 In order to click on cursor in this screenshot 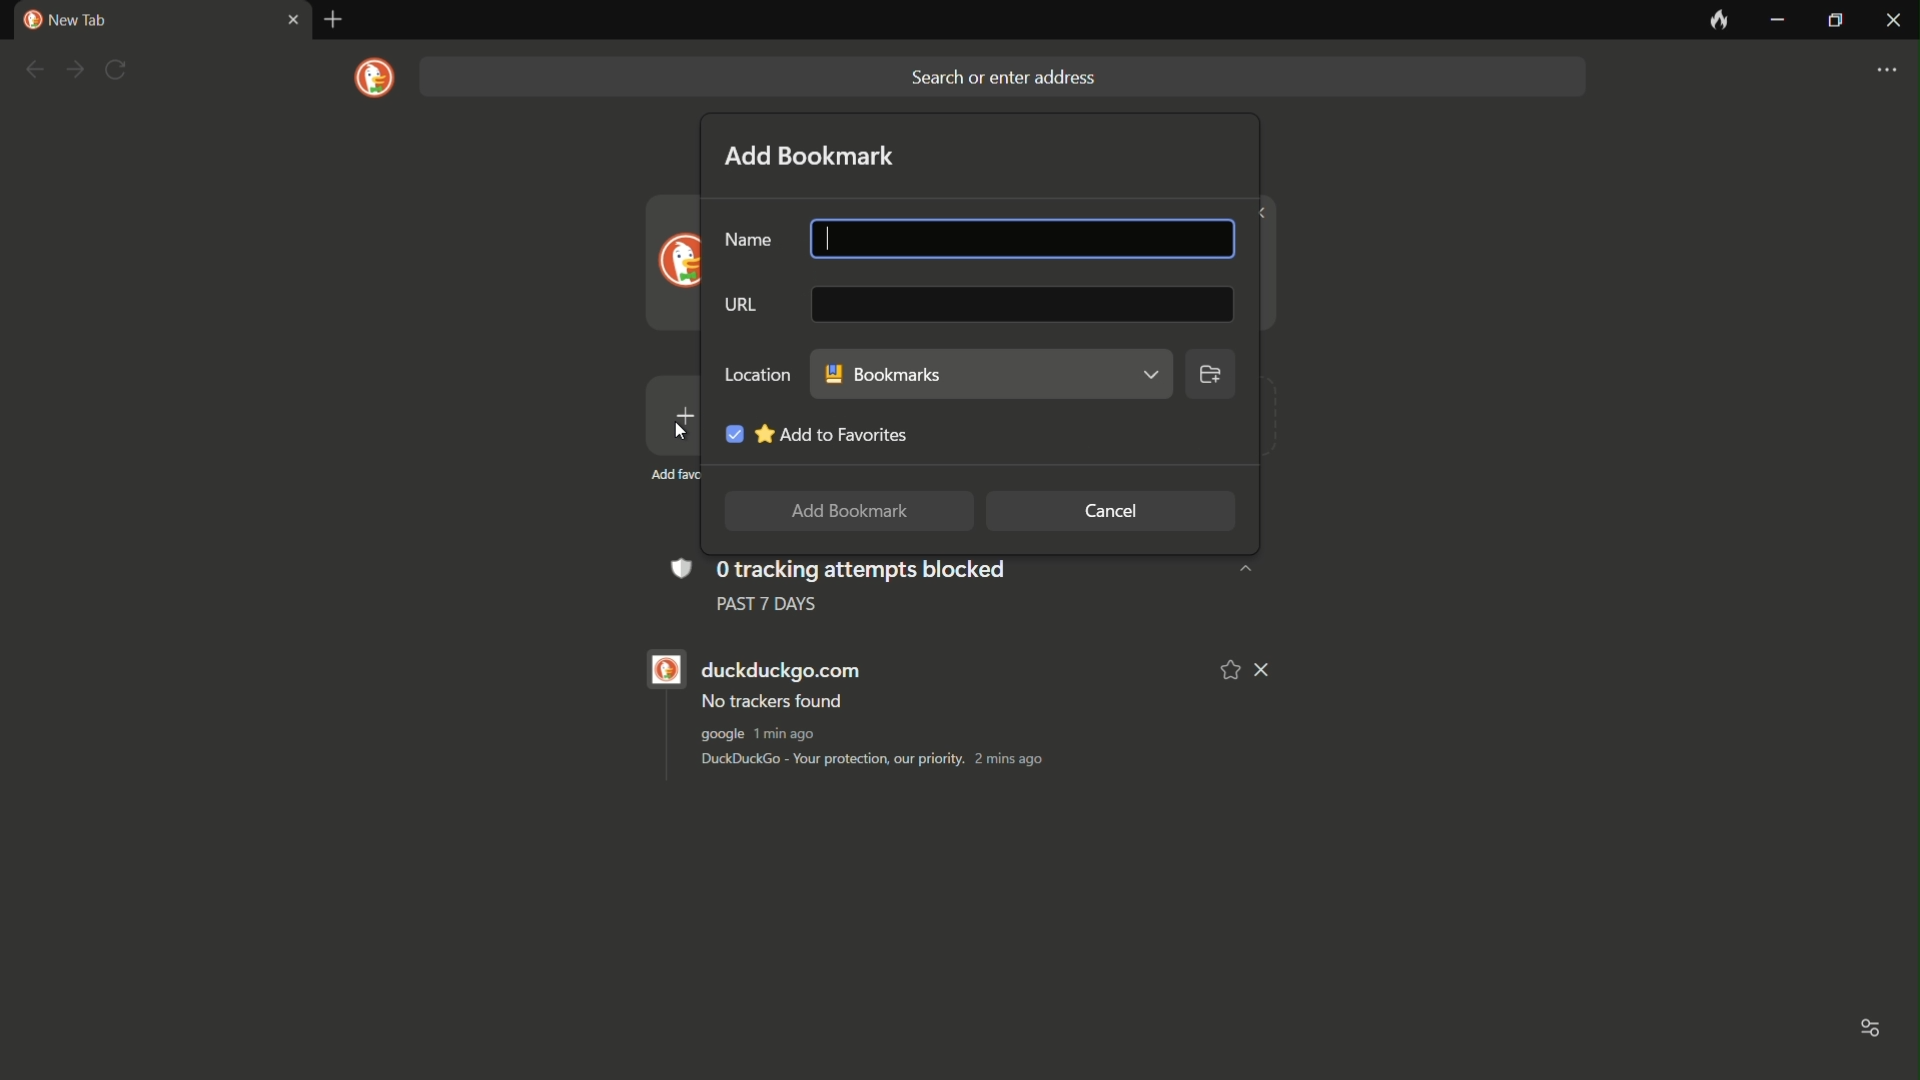, I will do `click(830, 239)`.